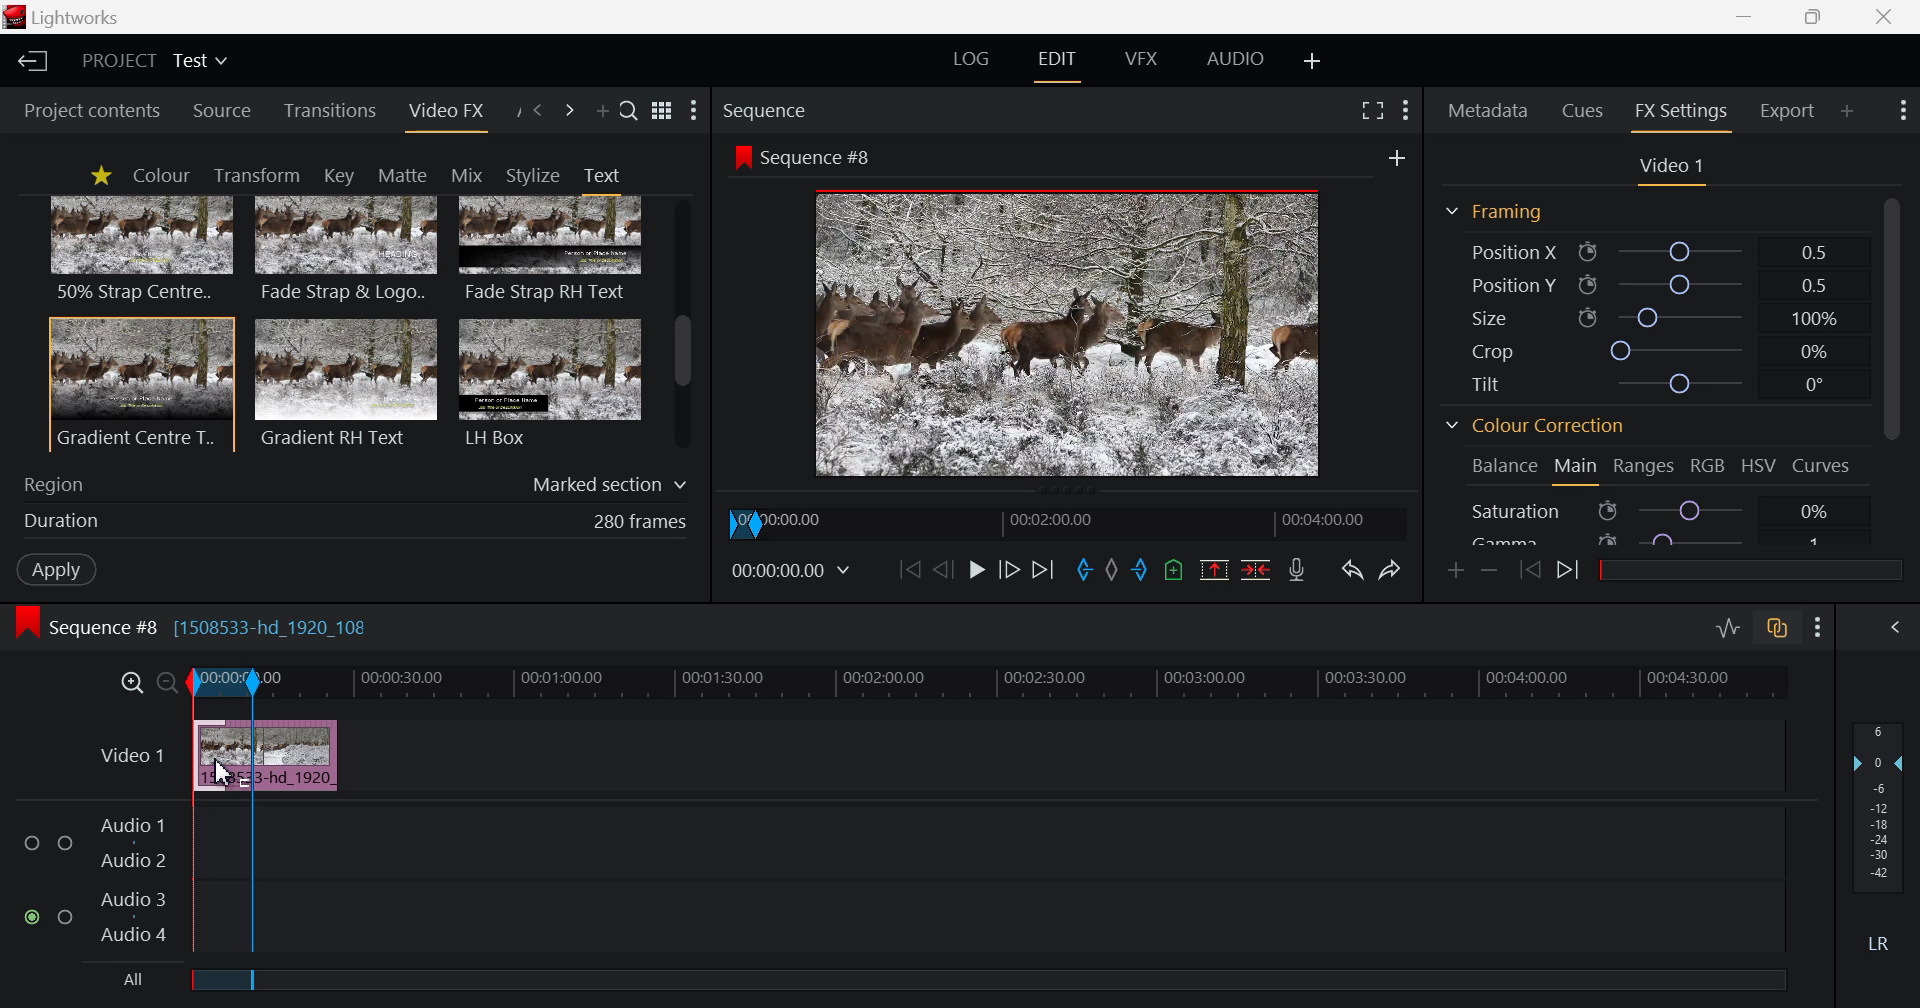 The height and width of the screenshot is (1008, 1920). Describe the element at coordinates (976, 571) in the screenshot. I see `Play` at that location.